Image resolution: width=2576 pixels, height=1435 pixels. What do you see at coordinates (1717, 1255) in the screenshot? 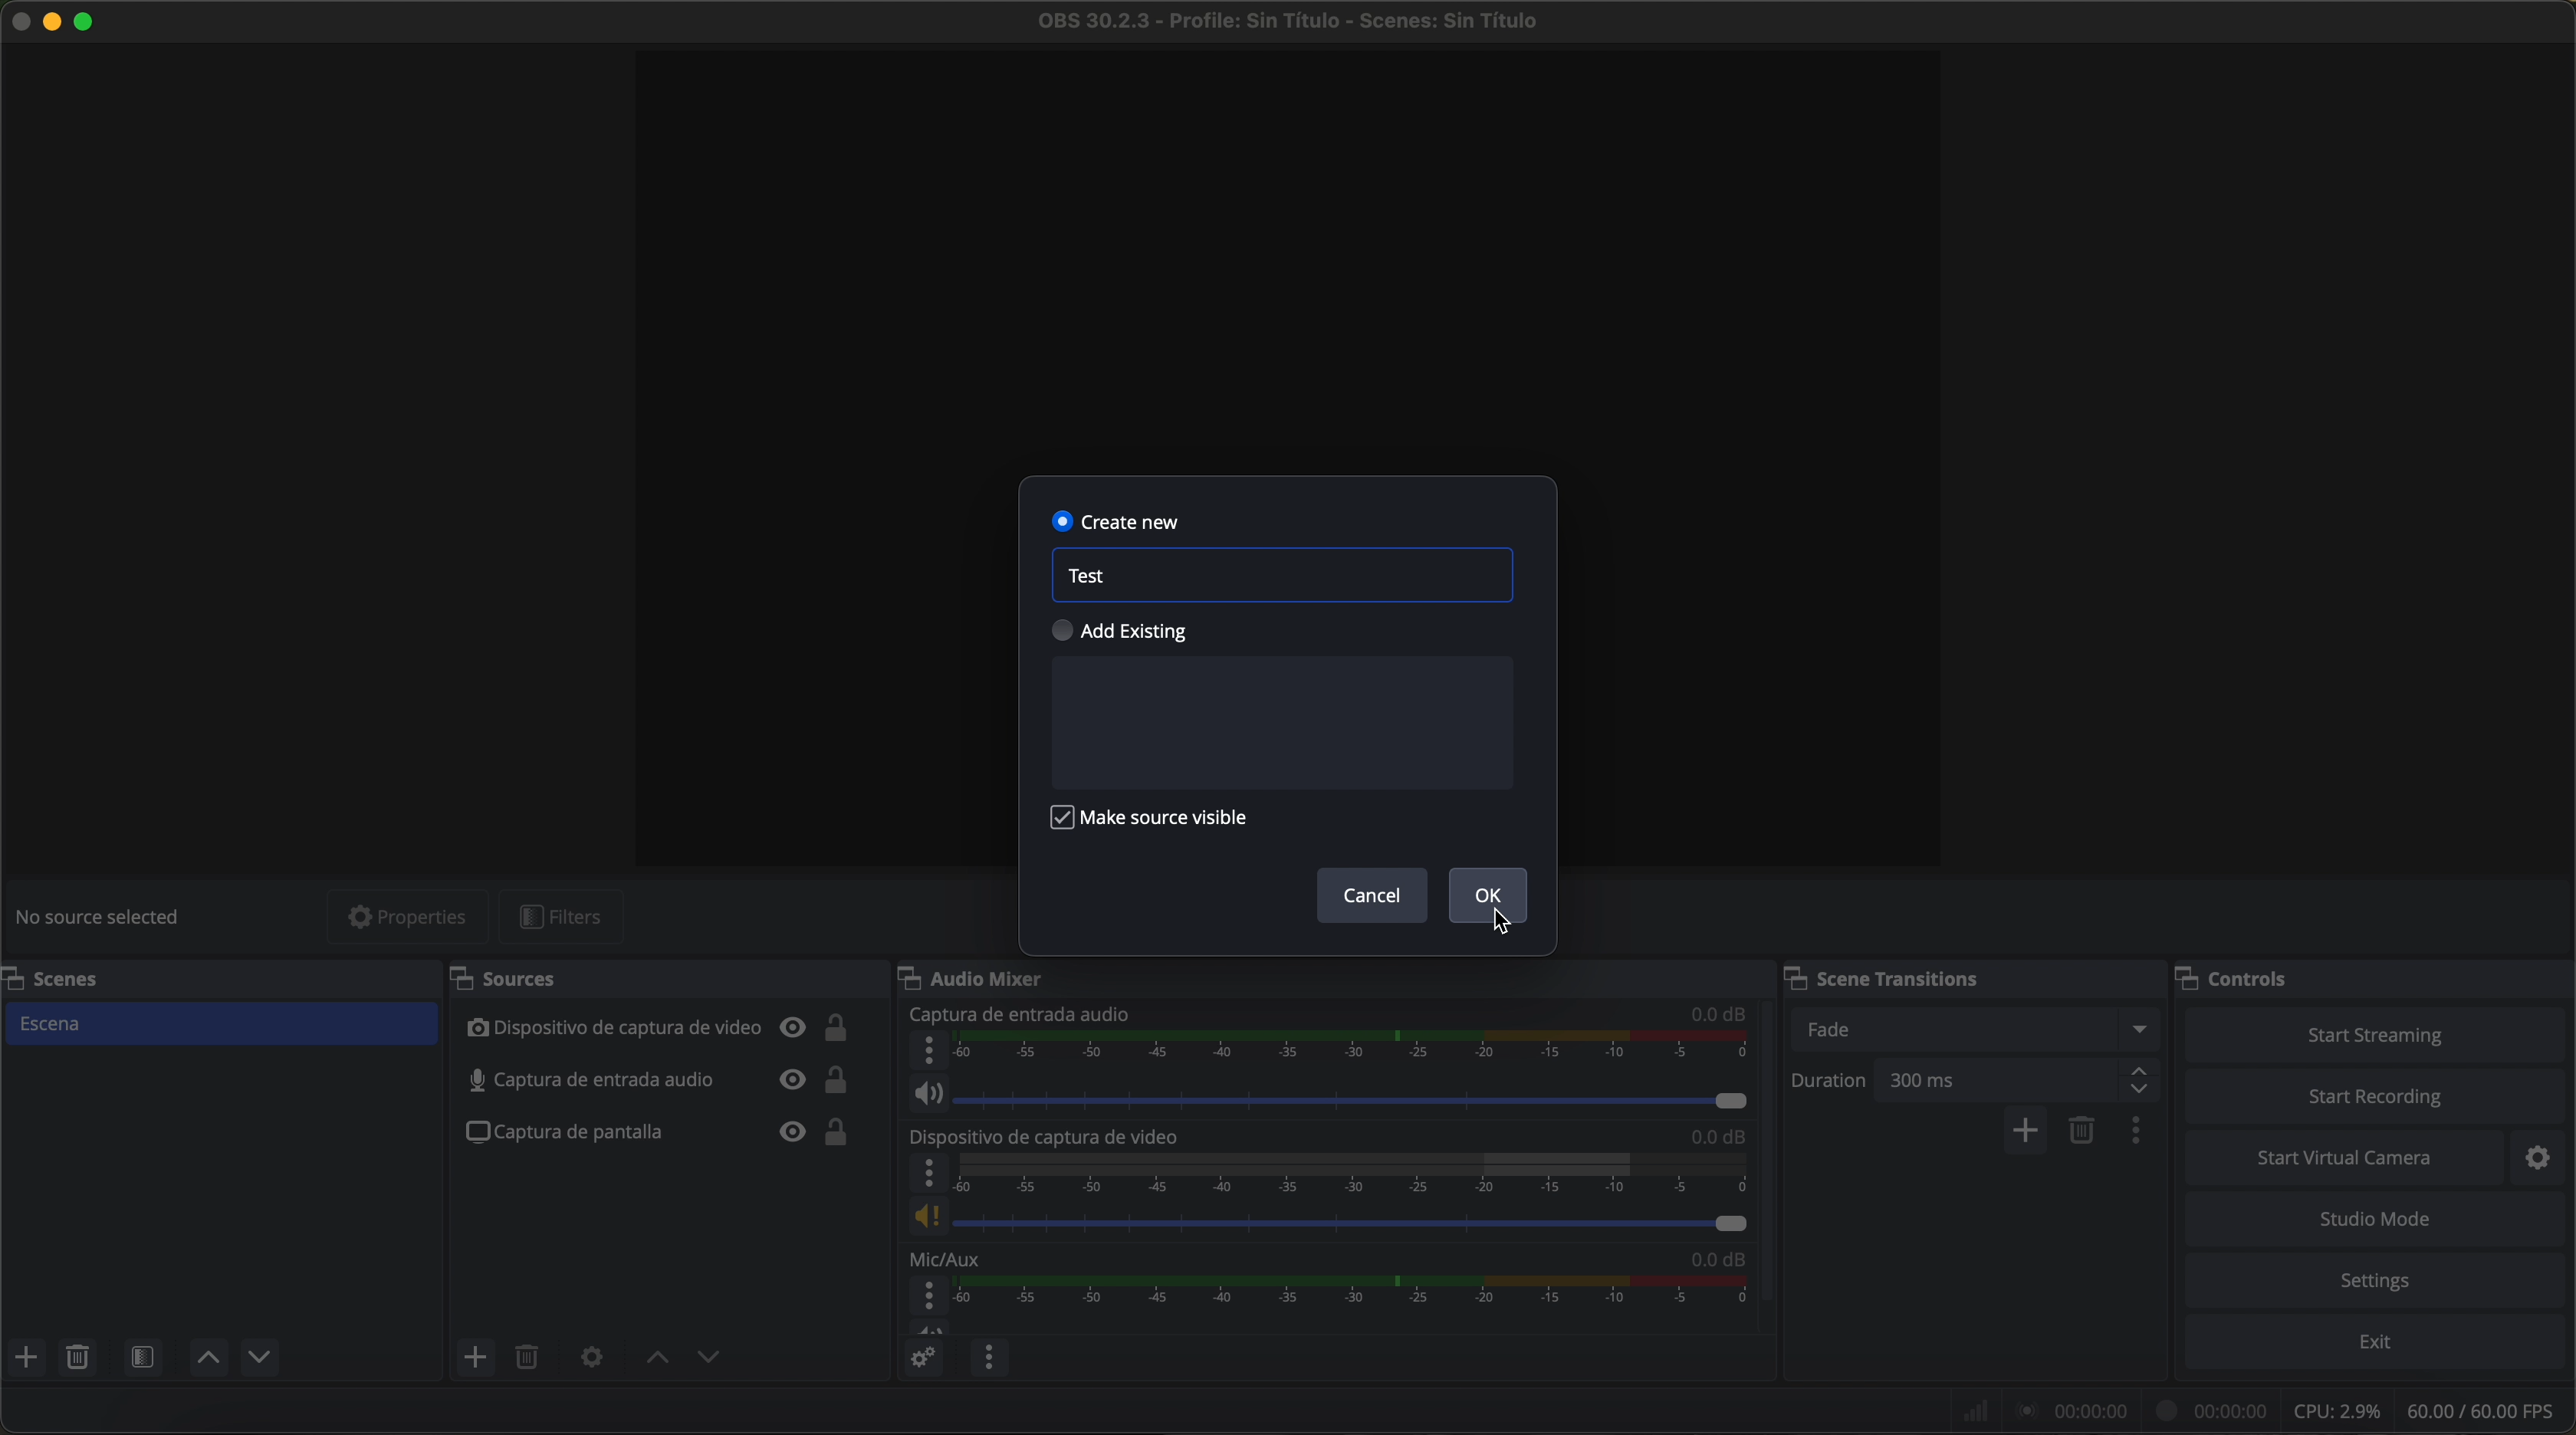
I see `0.0 dB` at bounding box center [1717, 1255].